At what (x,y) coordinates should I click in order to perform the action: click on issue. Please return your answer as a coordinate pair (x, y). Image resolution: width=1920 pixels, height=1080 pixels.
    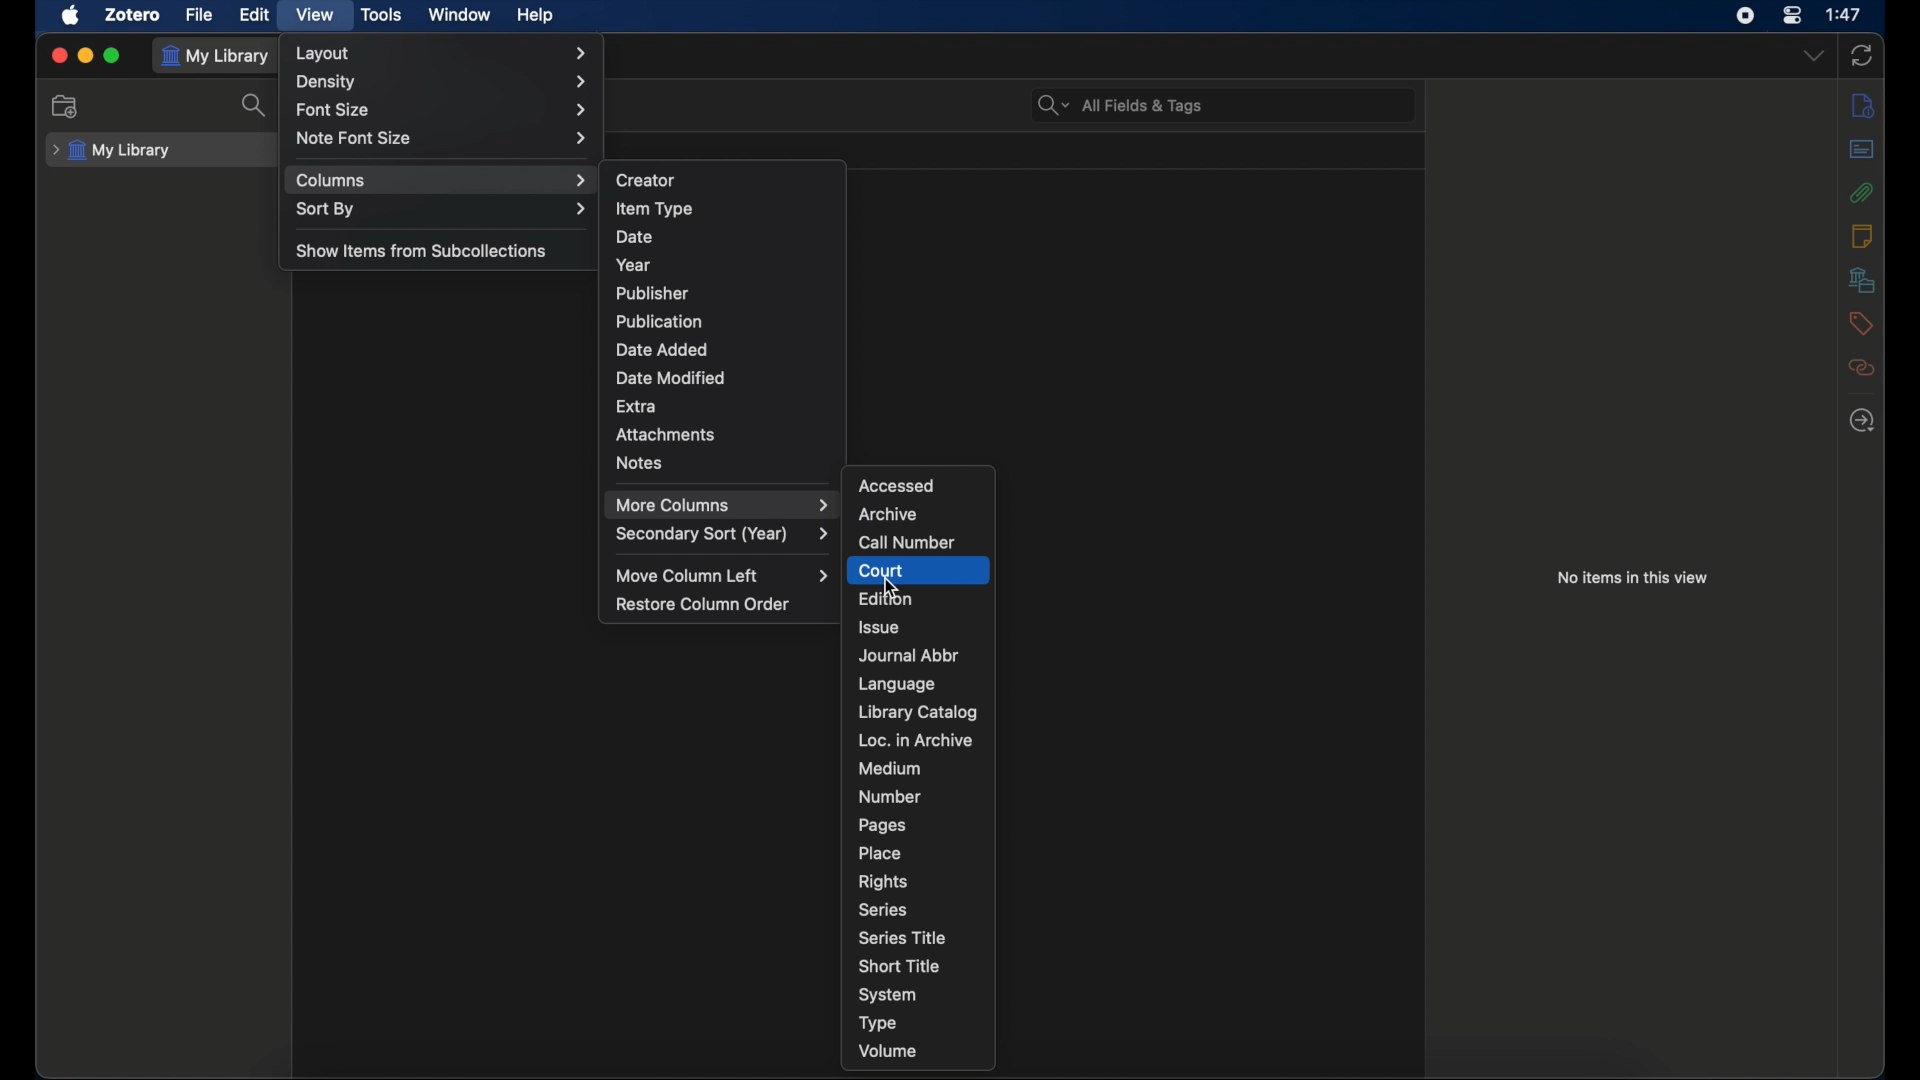
    Looking at the image, I should click on (878, 627).